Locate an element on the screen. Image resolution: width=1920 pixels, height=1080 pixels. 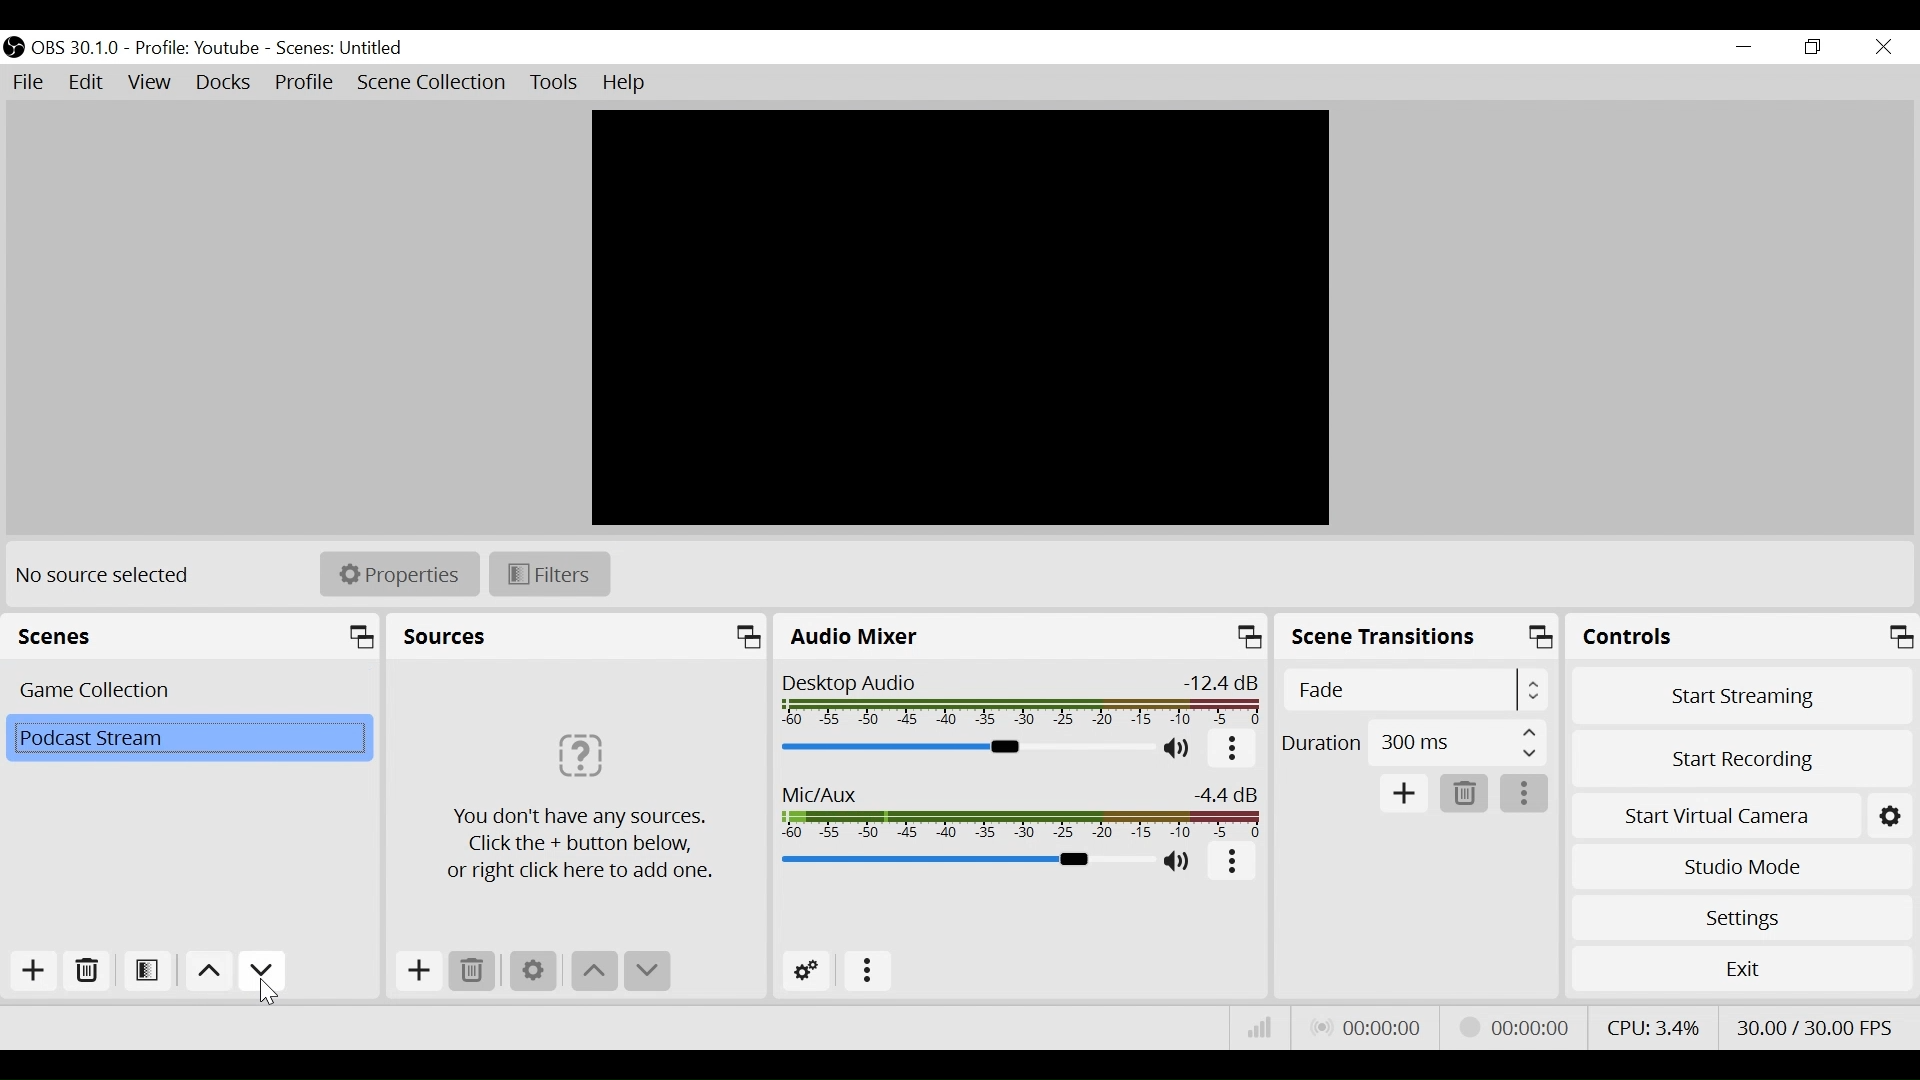
(un)mute is located at coordinates (1180, 751).